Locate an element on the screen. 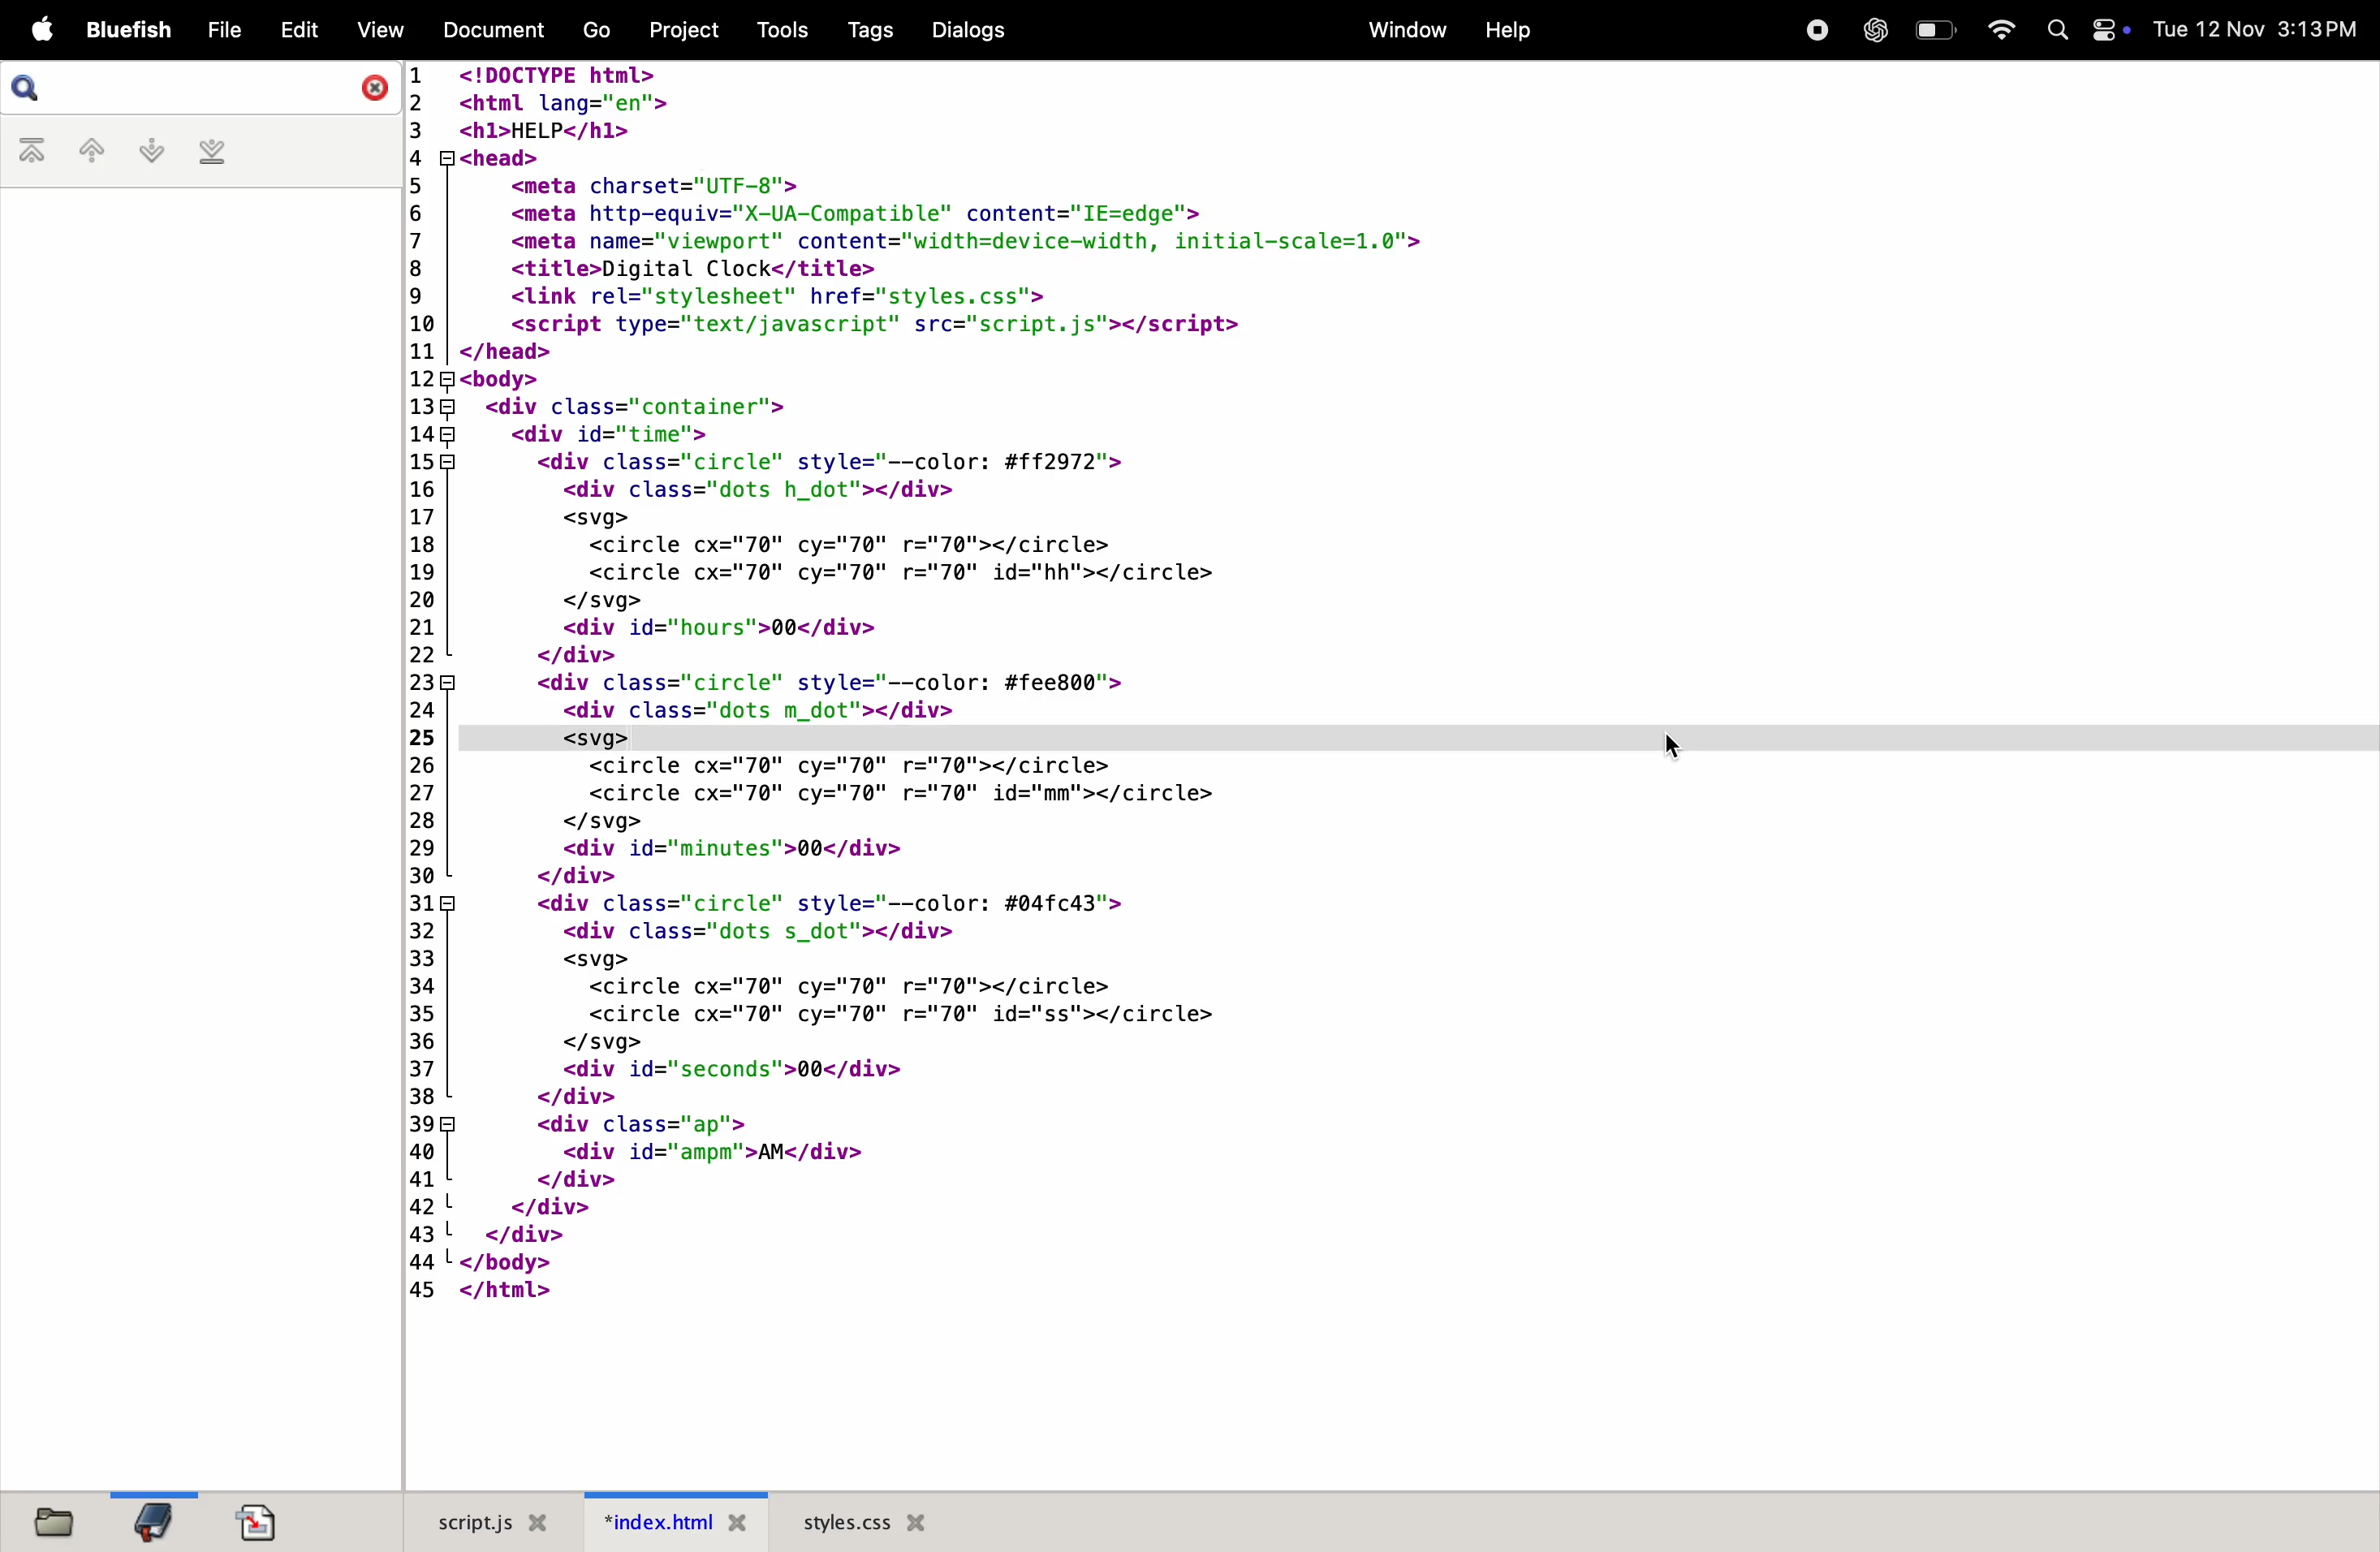  view is located at coordinates (377, 30).